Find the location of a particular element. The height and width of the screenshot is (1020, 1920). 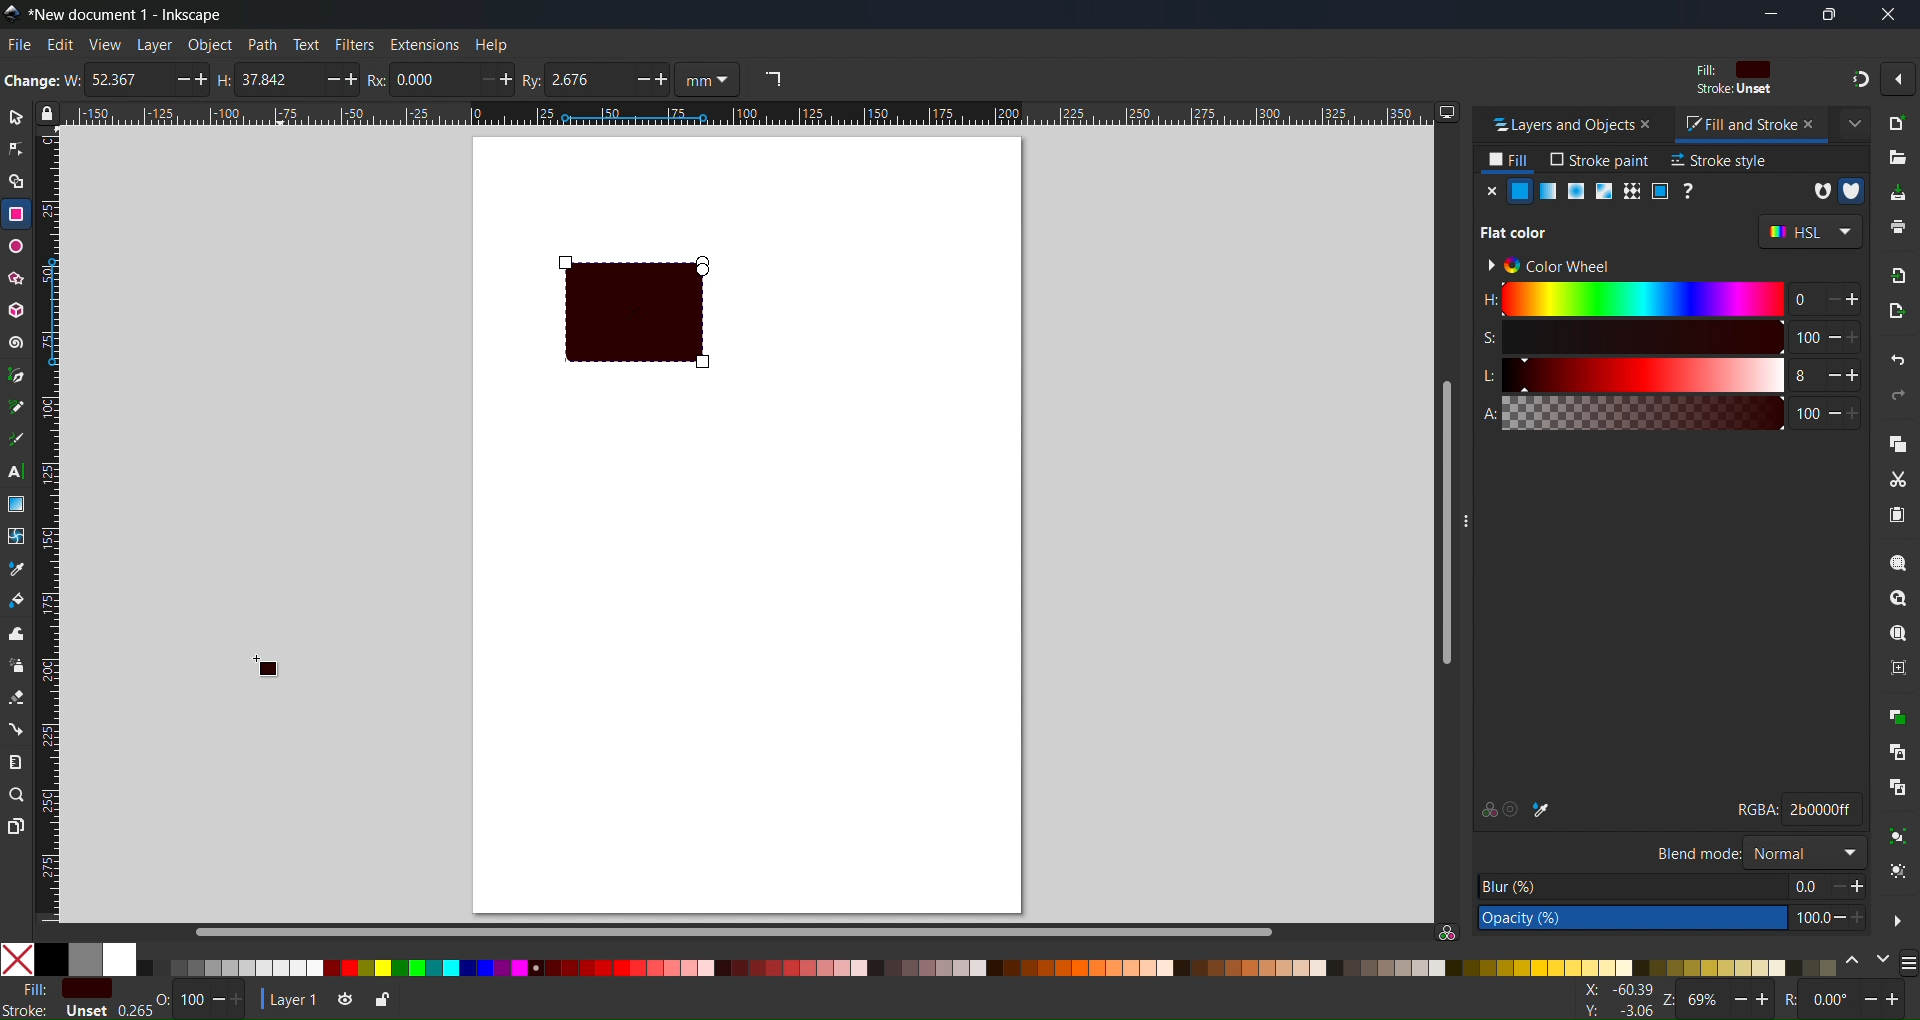

Connector tool is located at coordinates (16, 728).